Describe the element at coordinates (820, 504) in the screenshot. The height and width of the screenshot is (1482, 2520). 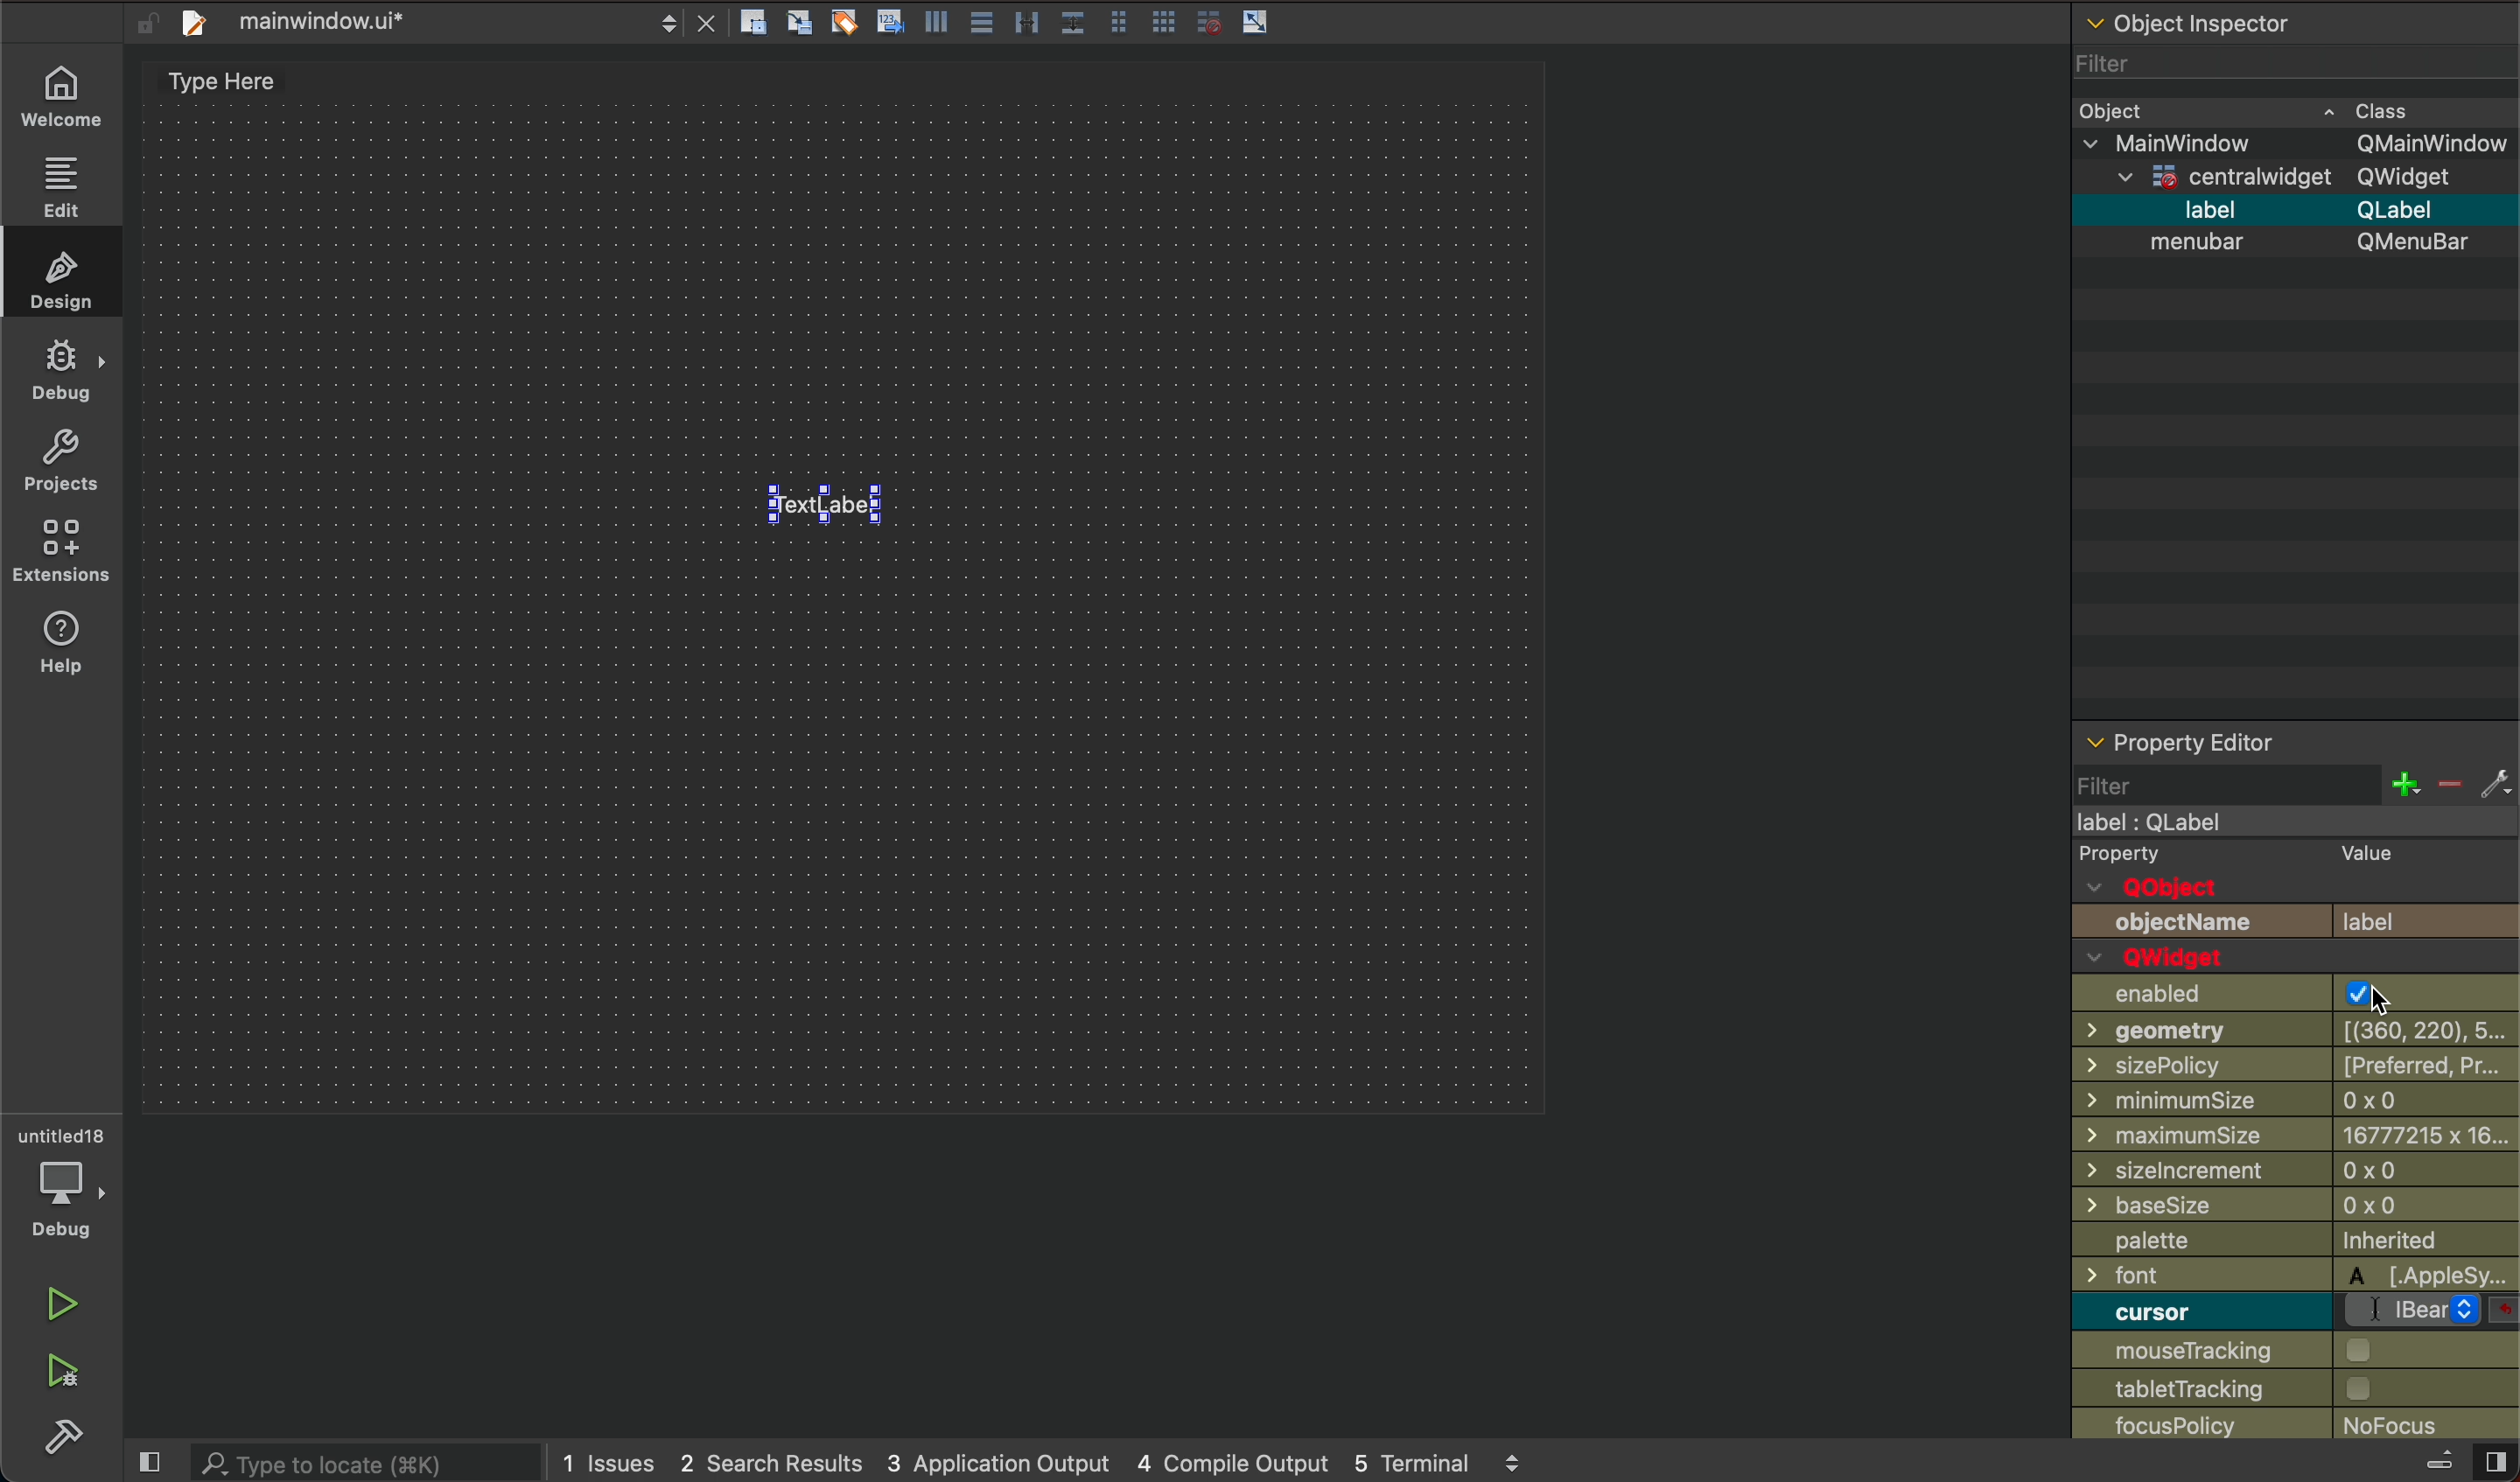
I see `text label` at that location.